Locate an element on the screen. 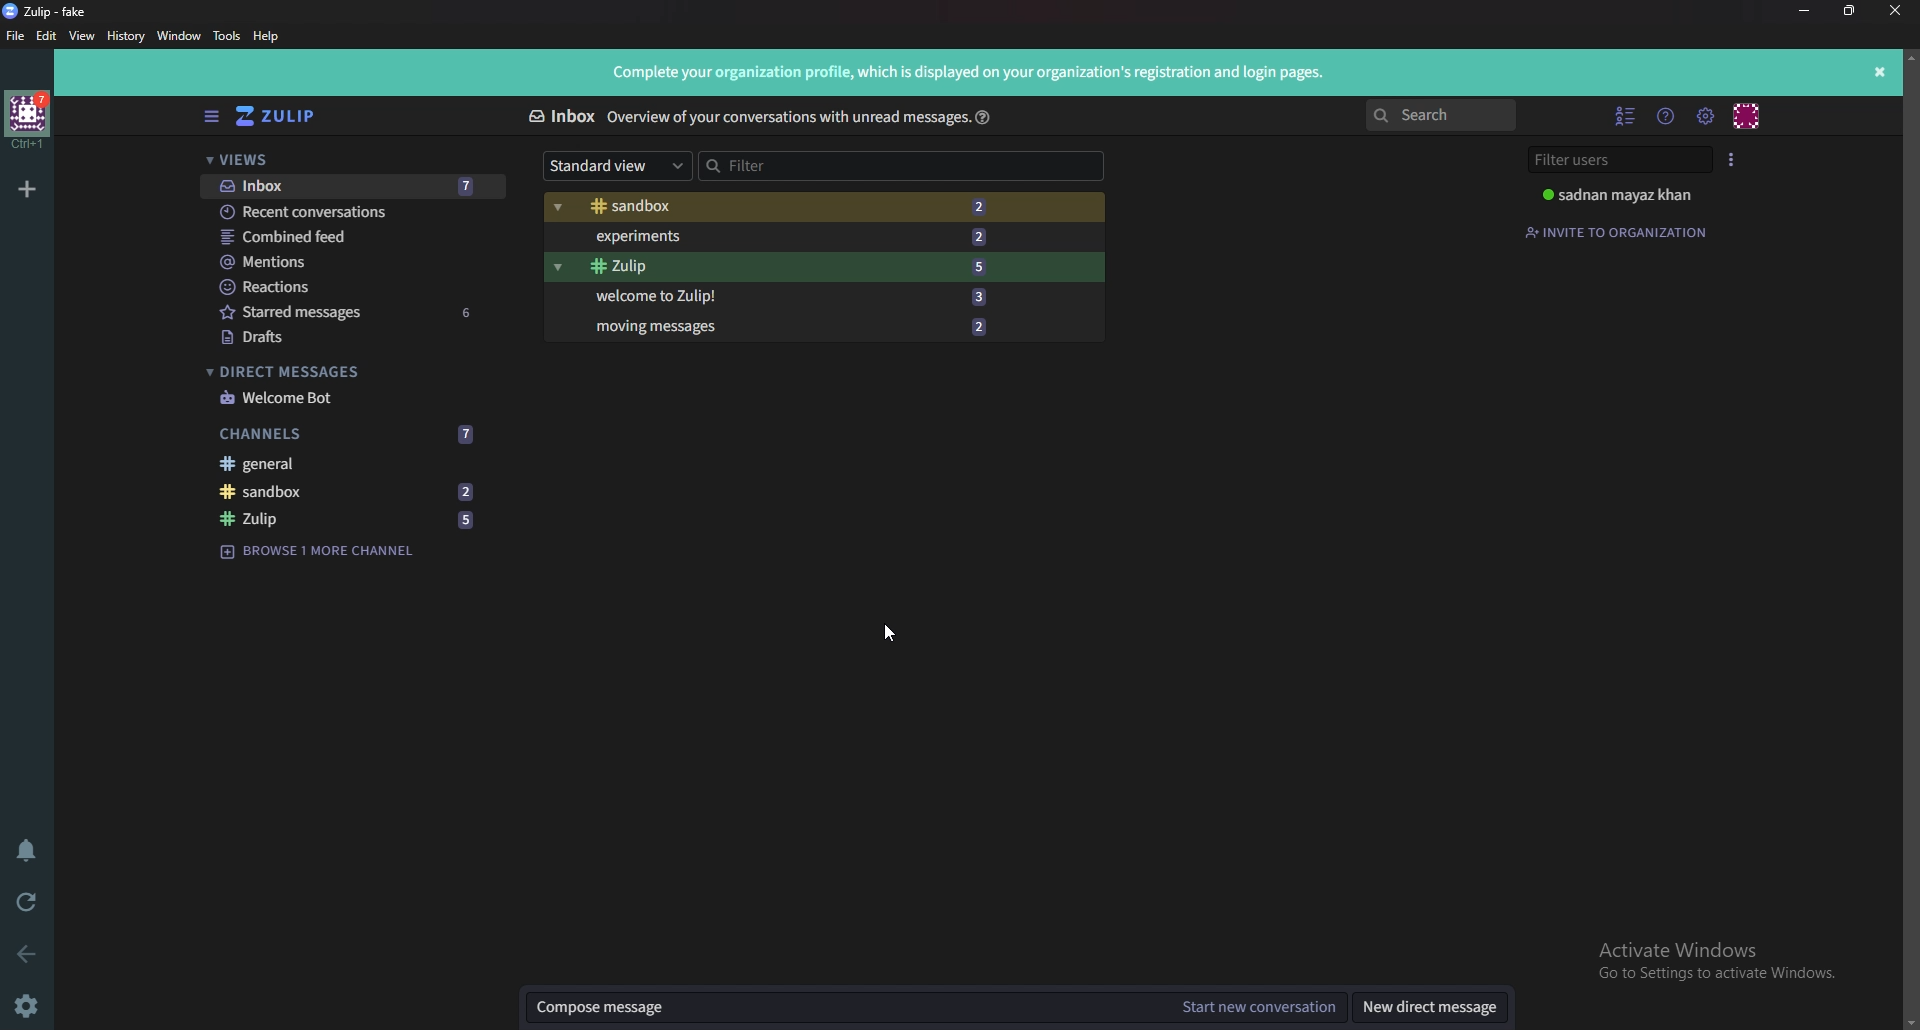  view is located at coordinates (84, 37).